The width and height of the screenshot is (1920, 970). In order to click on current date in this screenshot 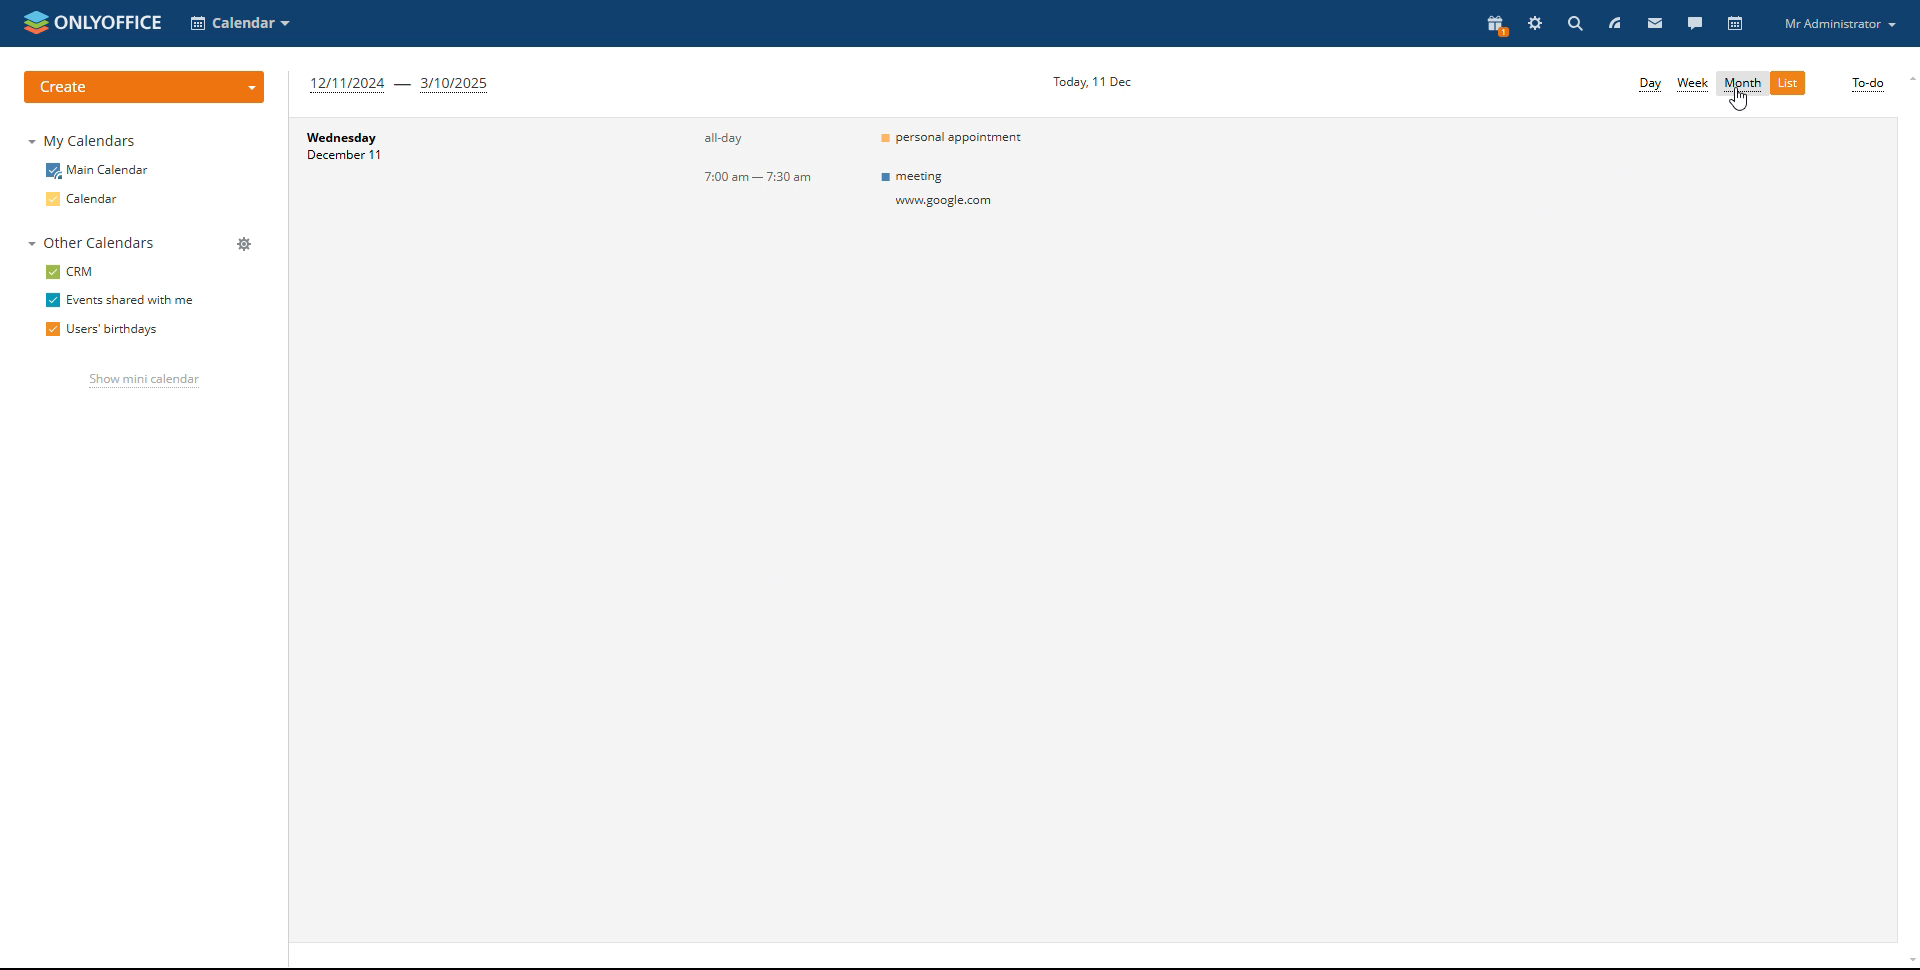, I will do `click(1090, 81)`.